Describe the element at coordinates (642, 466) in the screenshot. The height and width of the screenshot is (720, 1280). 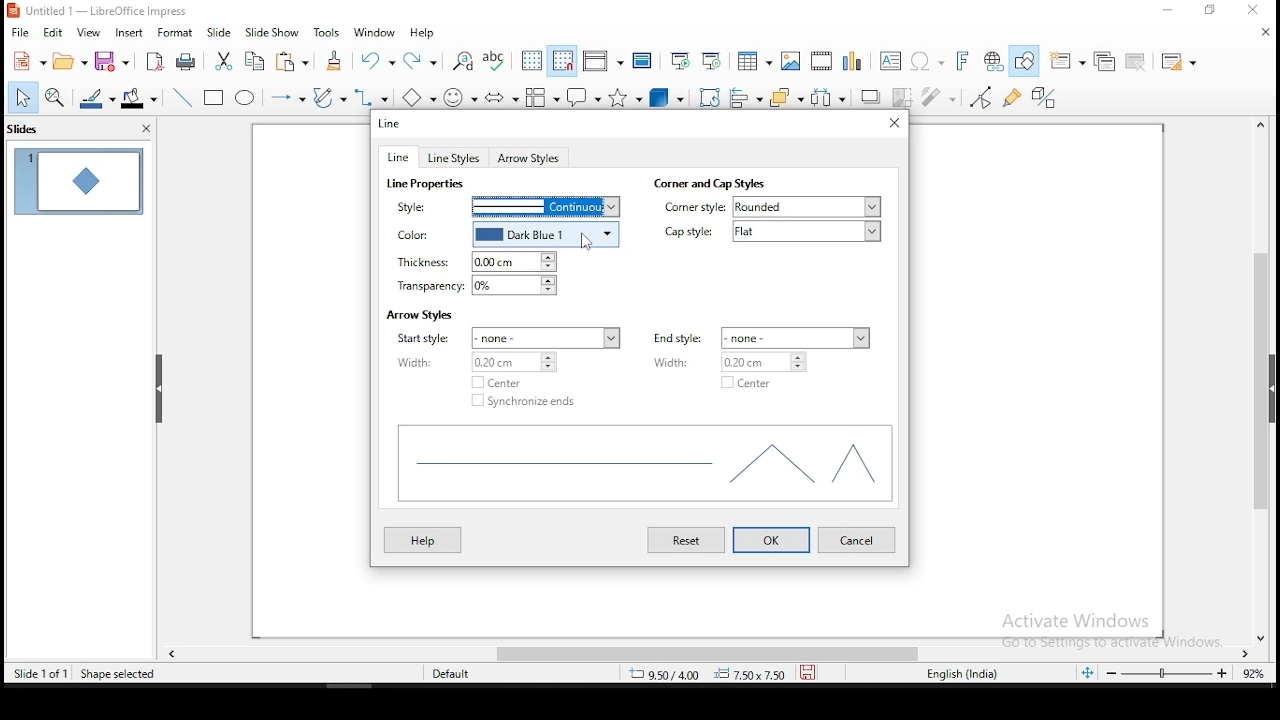
I see `lines` at that location.